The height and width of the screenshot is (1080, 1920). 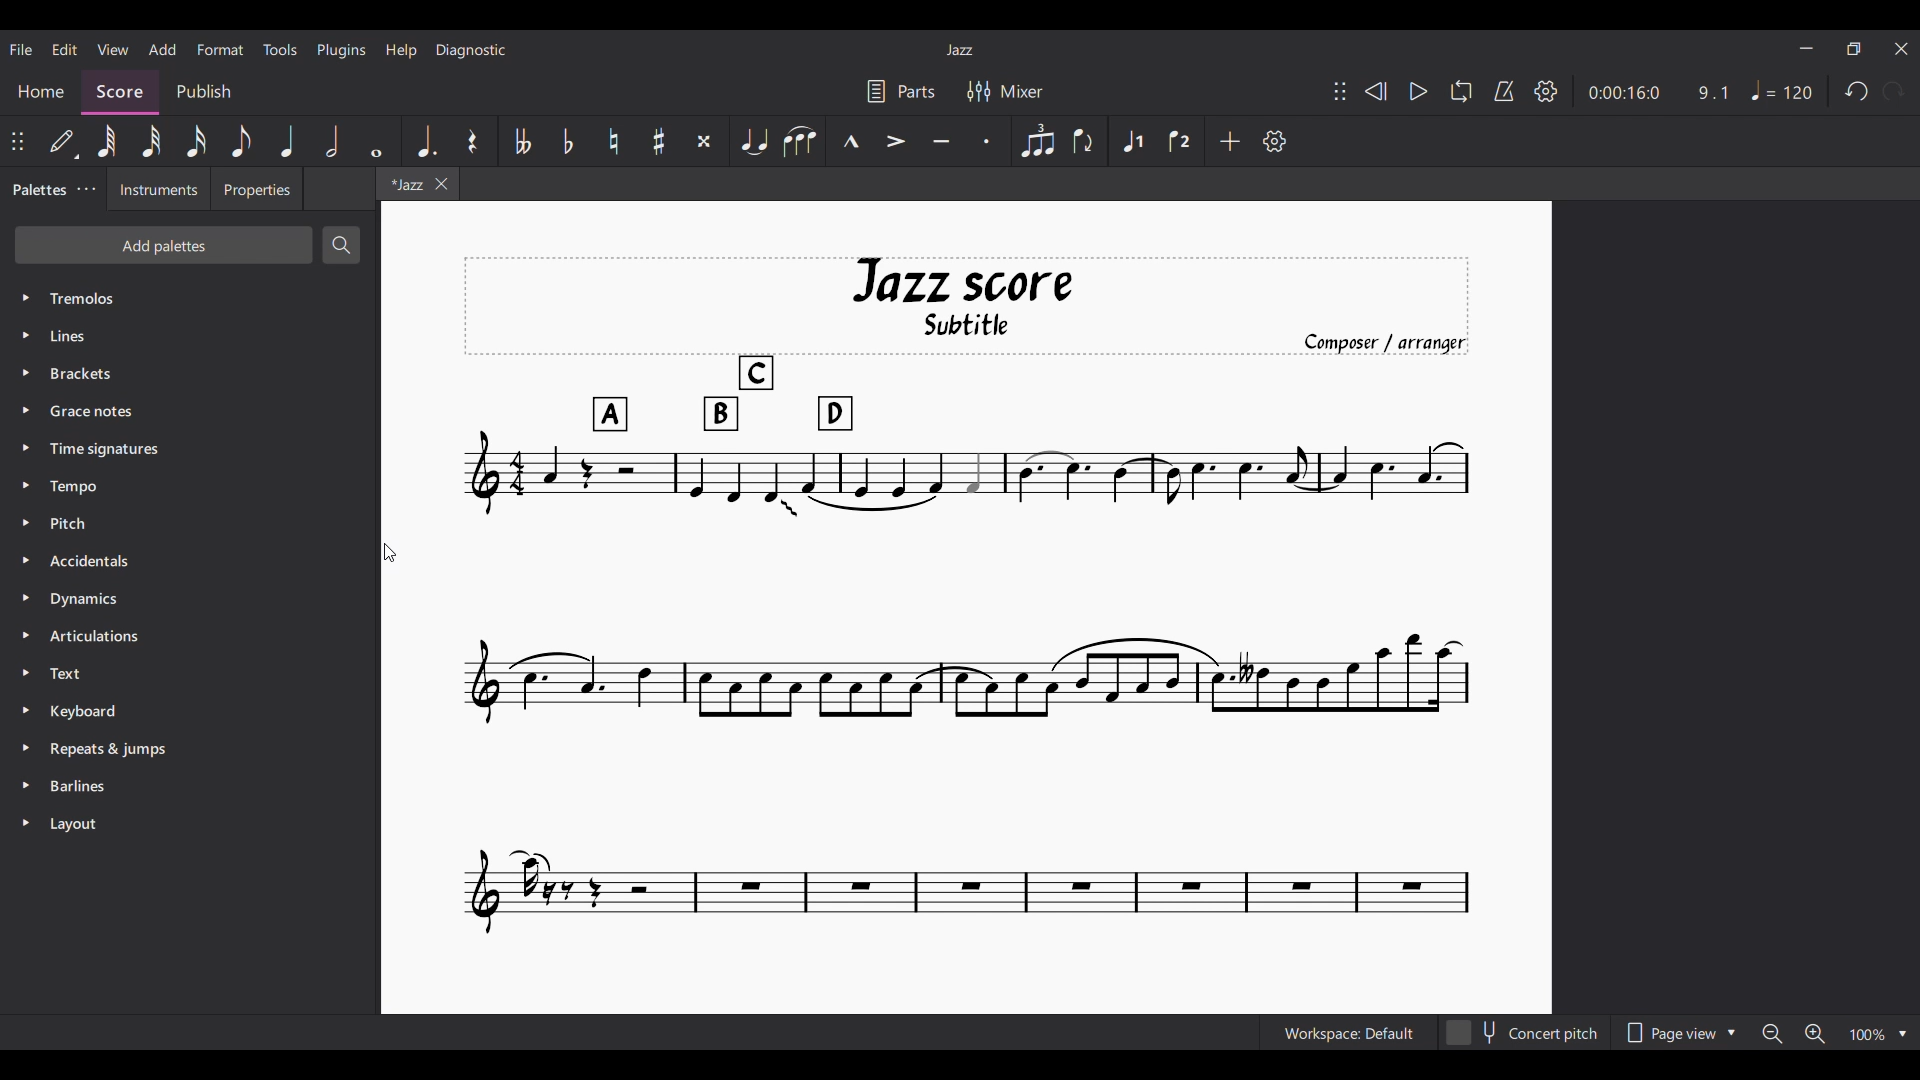 What do you see at coordinates (196, 141) in the screenshot?
I see `16th note` at bounding box center [196, 141].